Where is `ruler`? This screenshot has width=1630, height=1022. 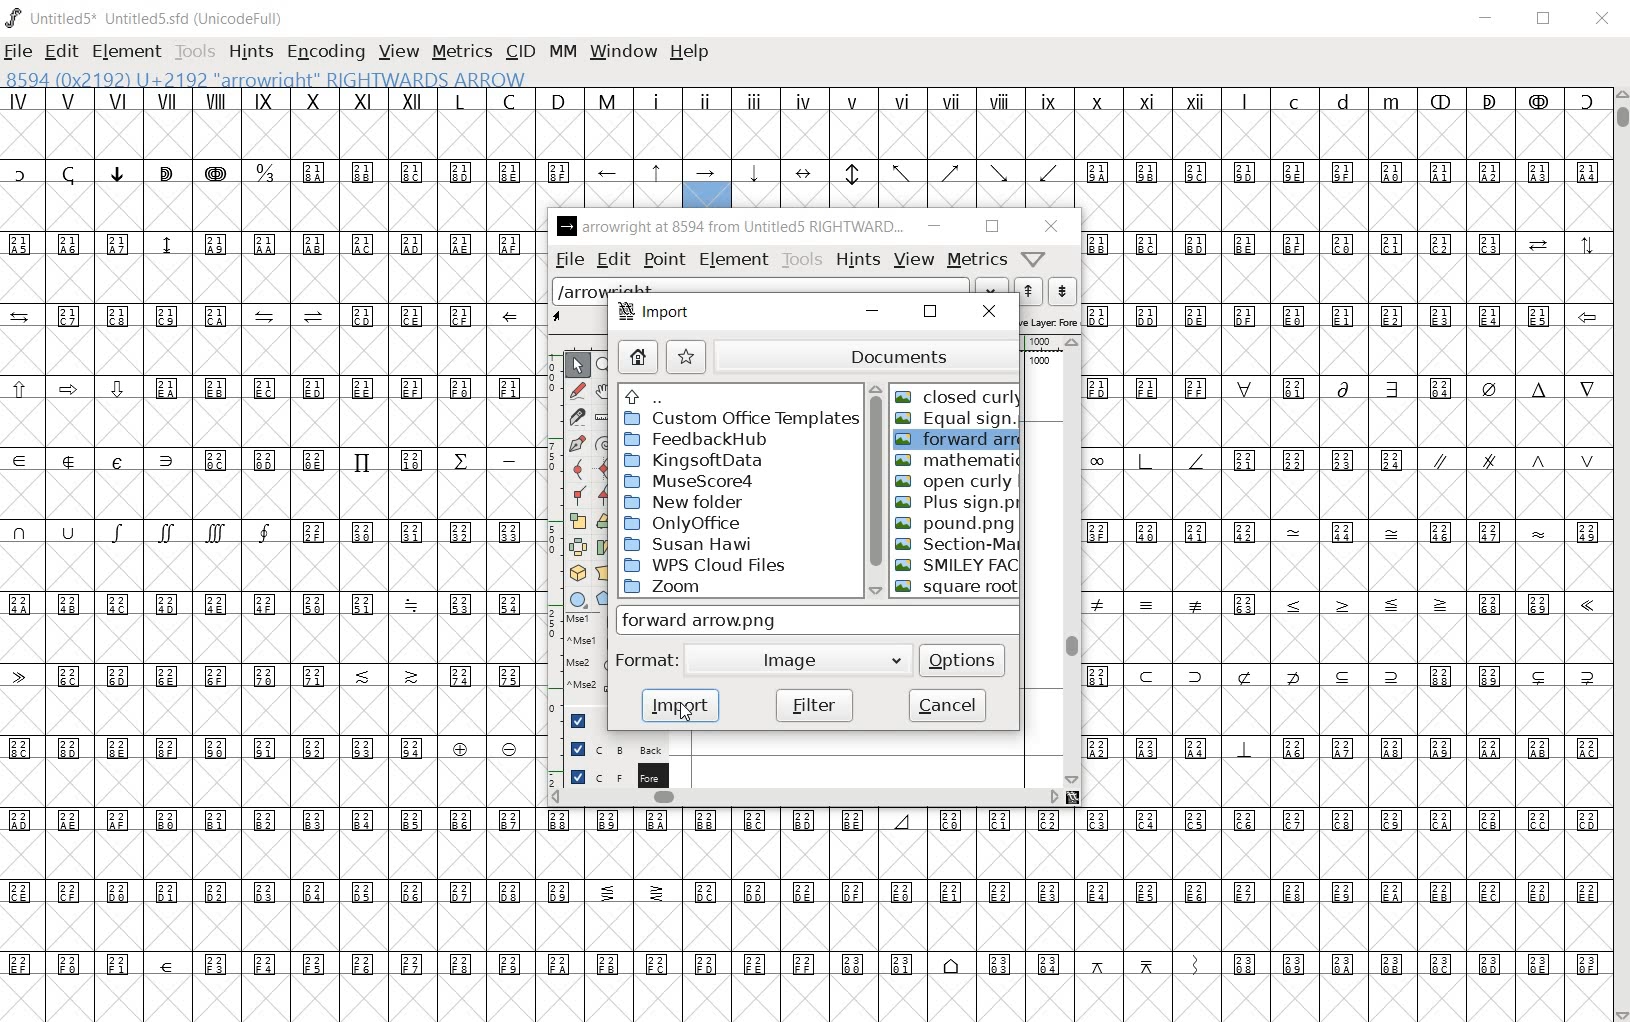 ruler is located at coordinates (1042, 345).